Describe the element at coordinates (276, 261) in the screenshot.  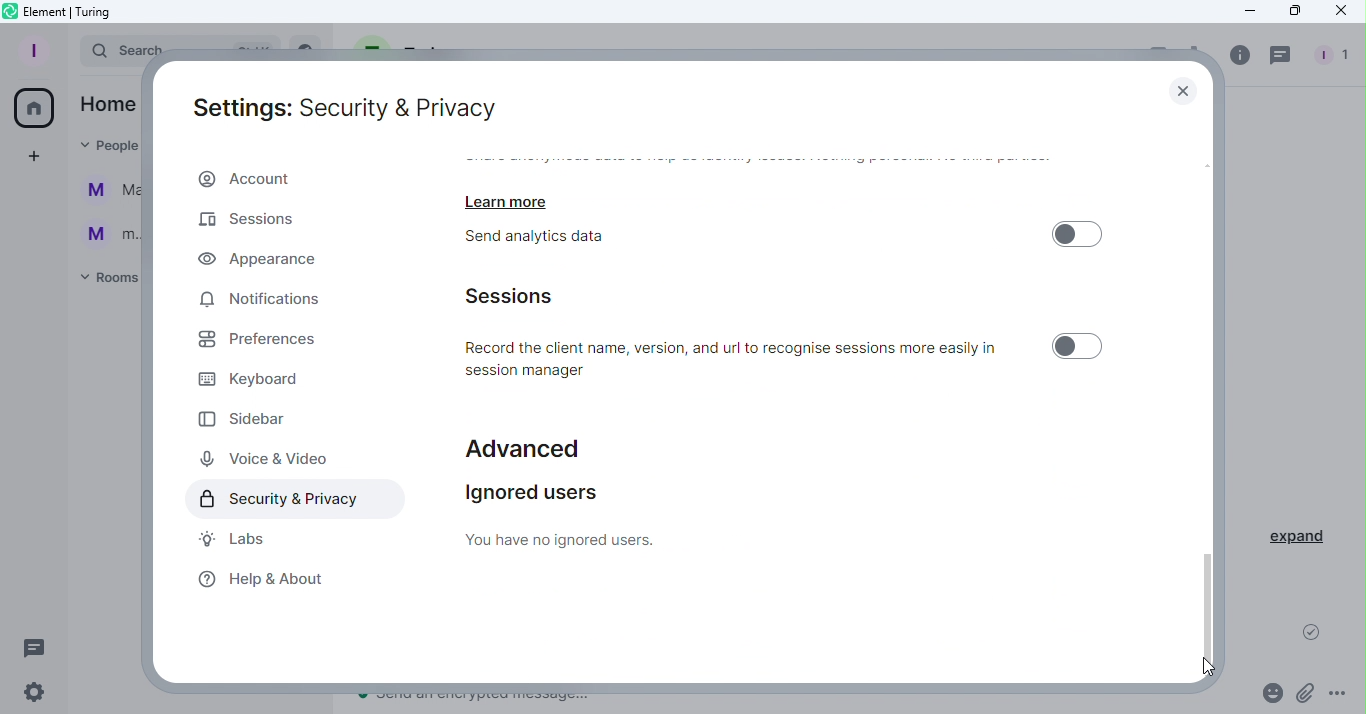
I see `Appearance` at that location.